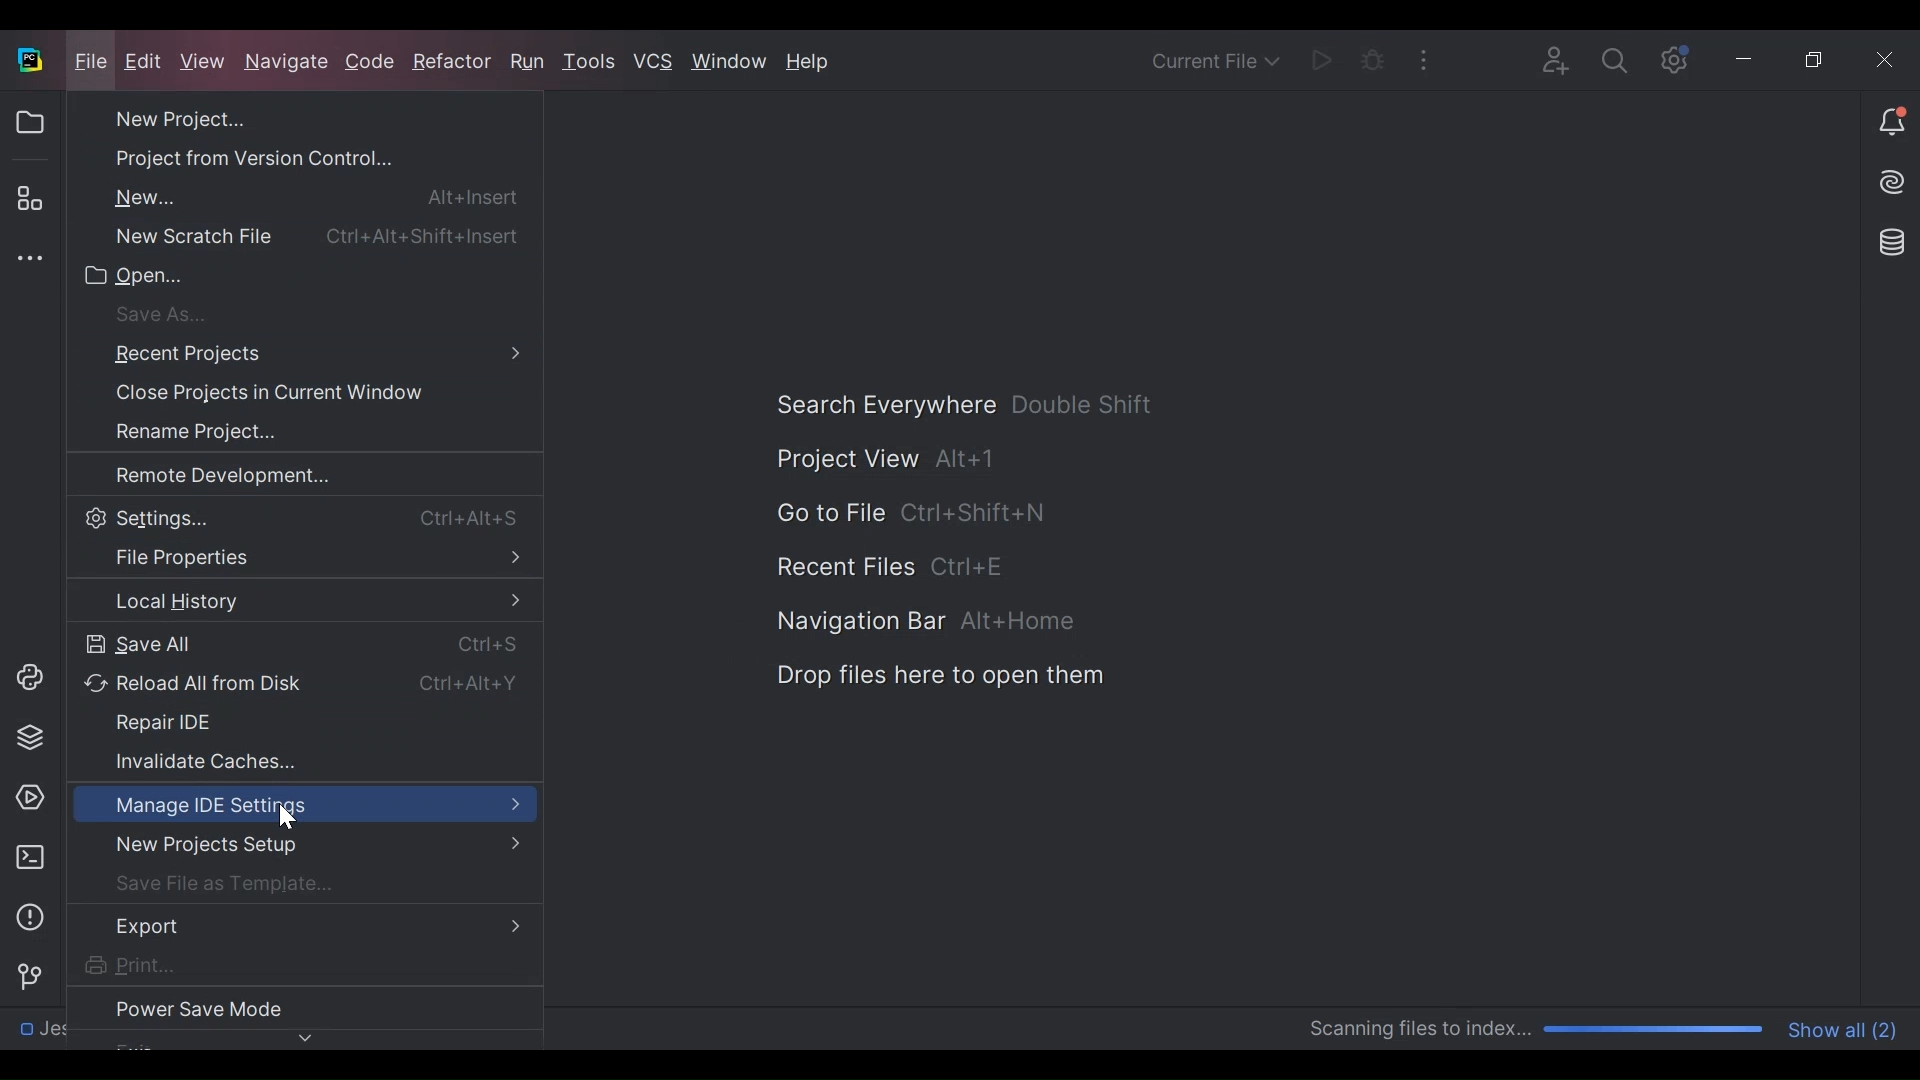 The width and height of the screenshot is (1920, 1080). Describe the element at coordinates (205, 62) in the screenshot. I see `View` at that location.